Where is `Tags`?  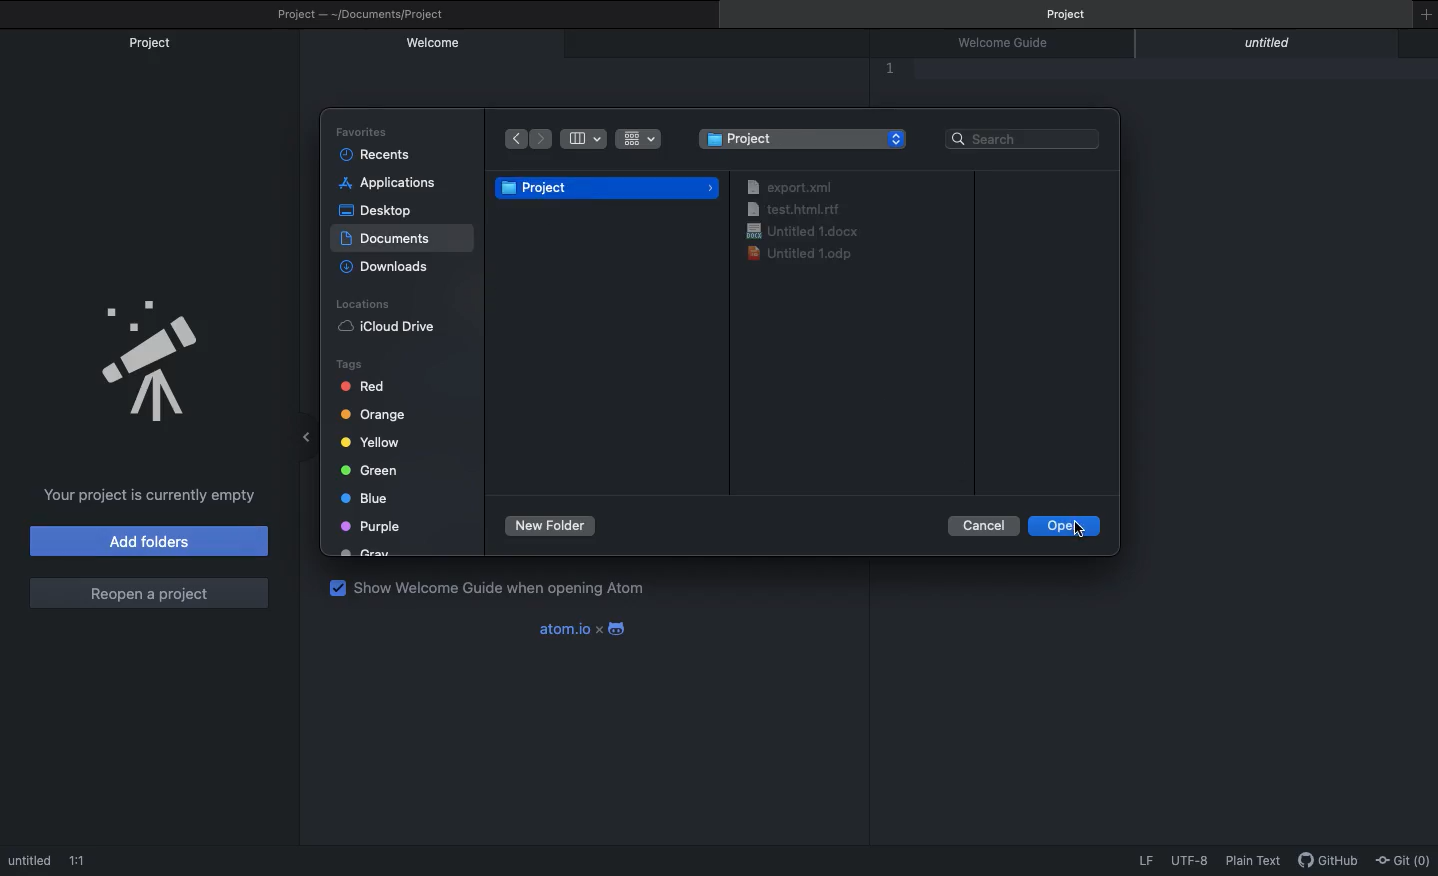 Tags is located at coordinates (383, 455).